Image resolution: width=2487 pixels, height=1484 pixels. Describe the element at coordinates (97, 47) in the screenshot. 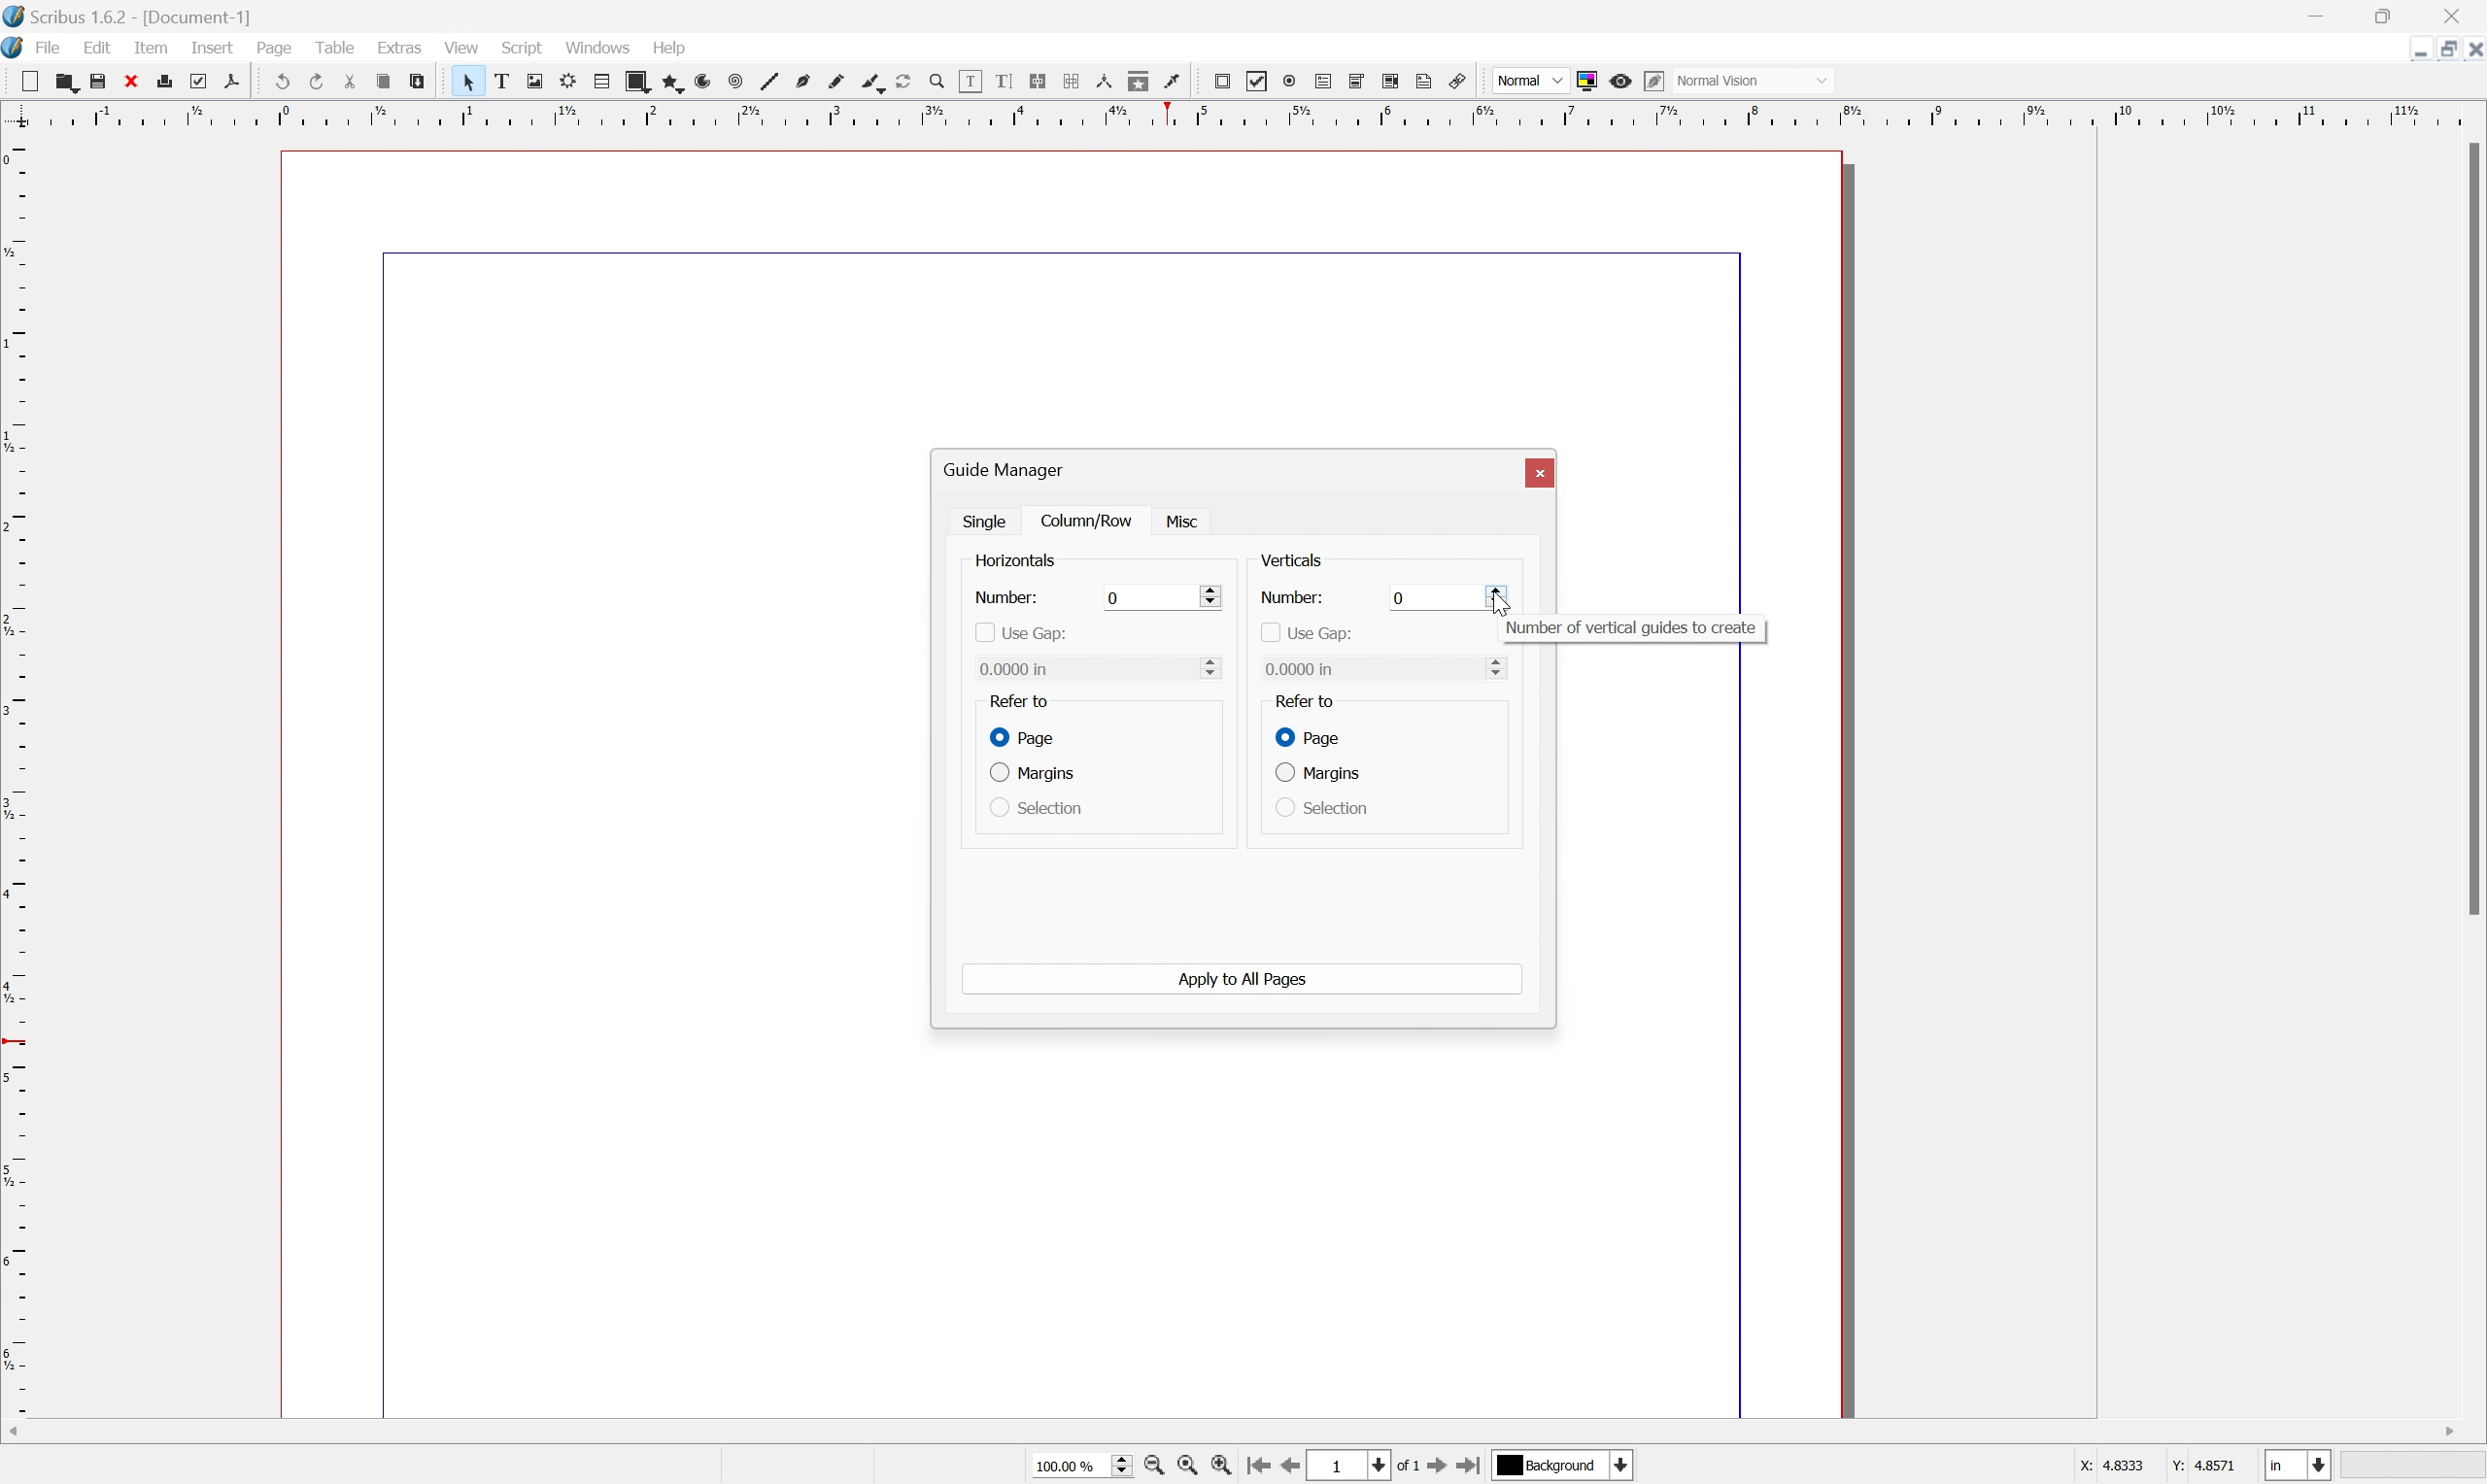

I see `edit` at that location.